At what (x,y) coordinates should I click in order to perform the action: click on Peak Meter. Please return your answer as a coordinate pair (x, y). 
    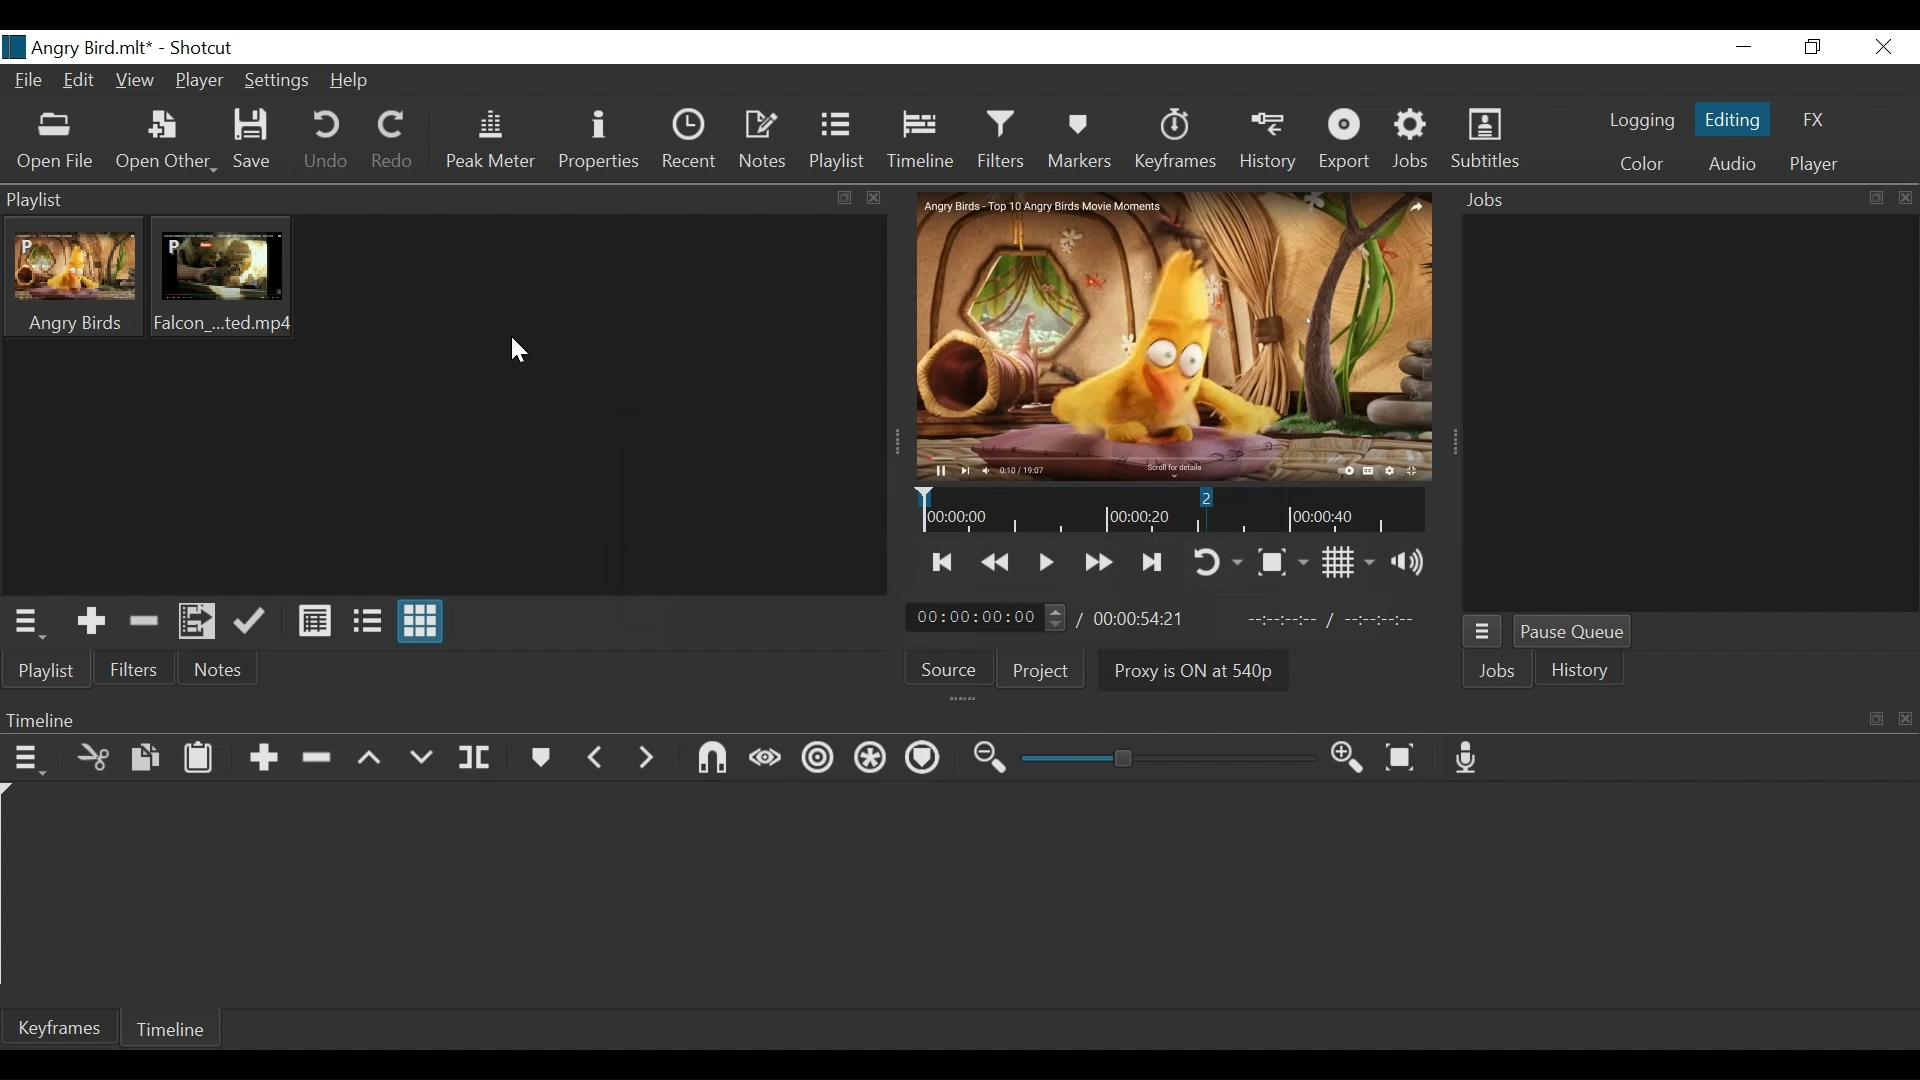
    Looking at the image, I should click on (493, 143).